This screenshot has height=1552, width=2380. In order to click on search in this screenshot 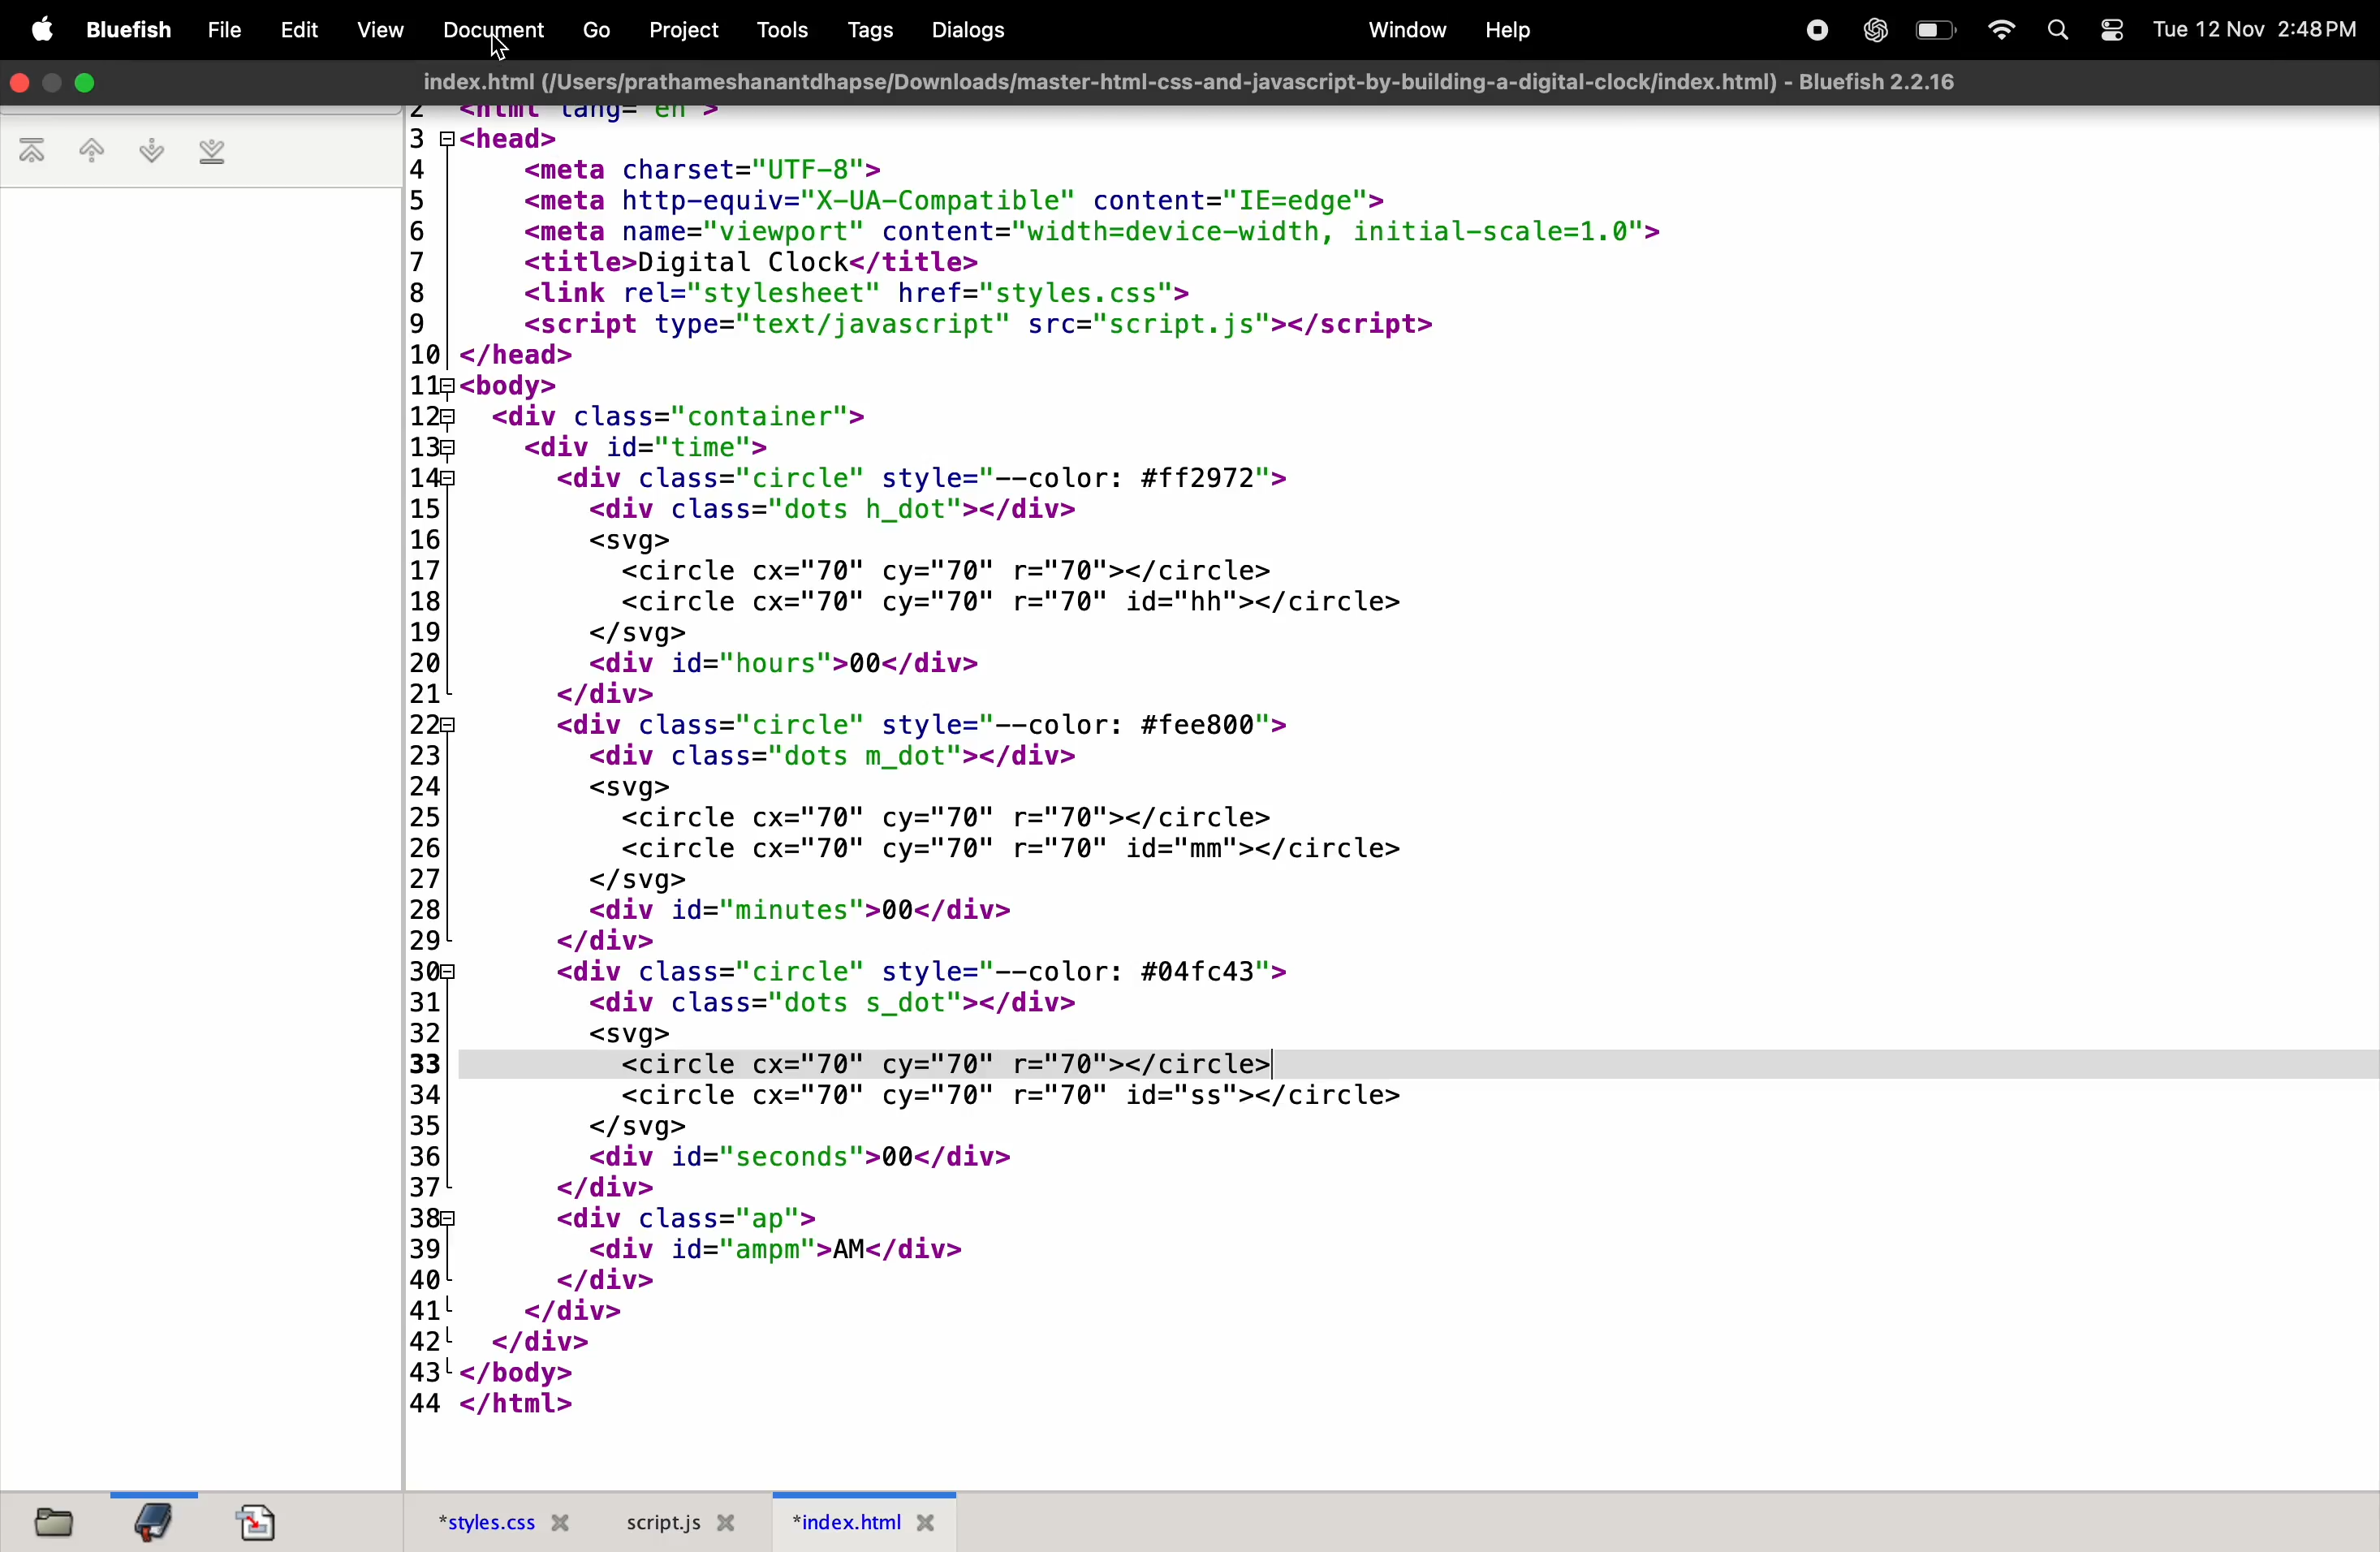, I will do `click(2059, 33)`.